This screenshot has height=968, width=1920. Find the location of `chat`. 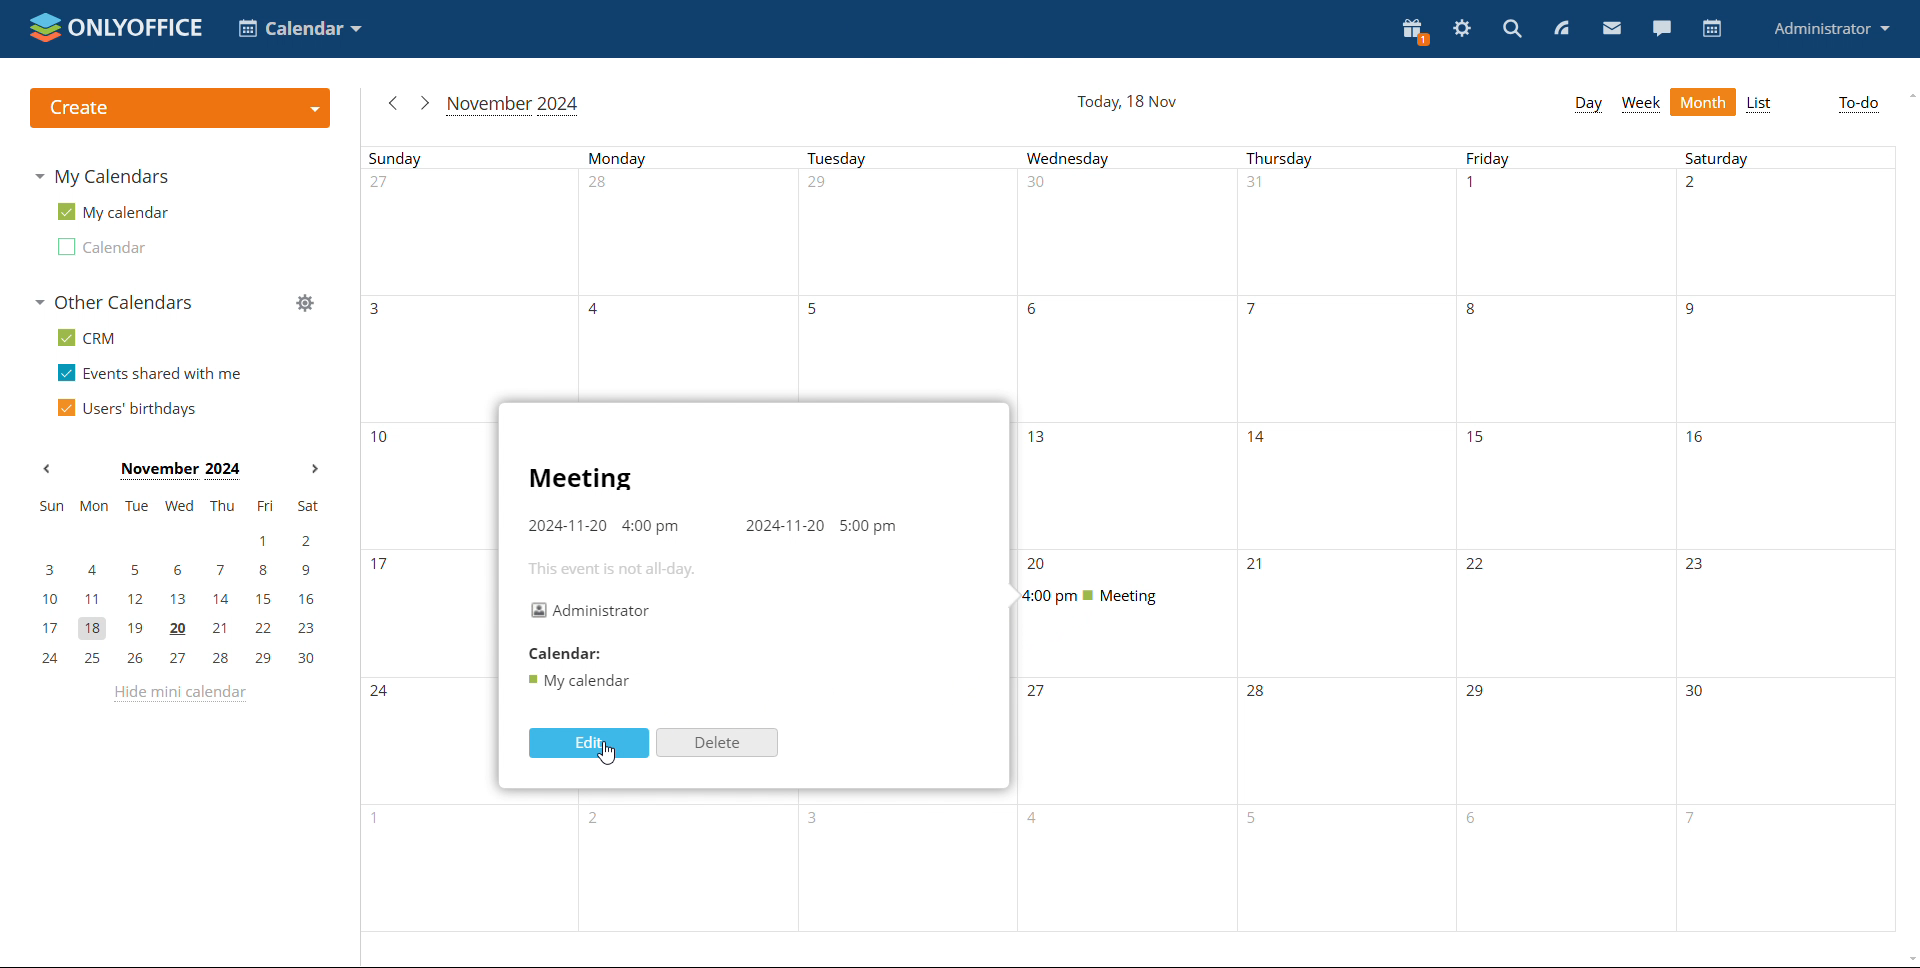

chat is located at coordinates (1661, 28).